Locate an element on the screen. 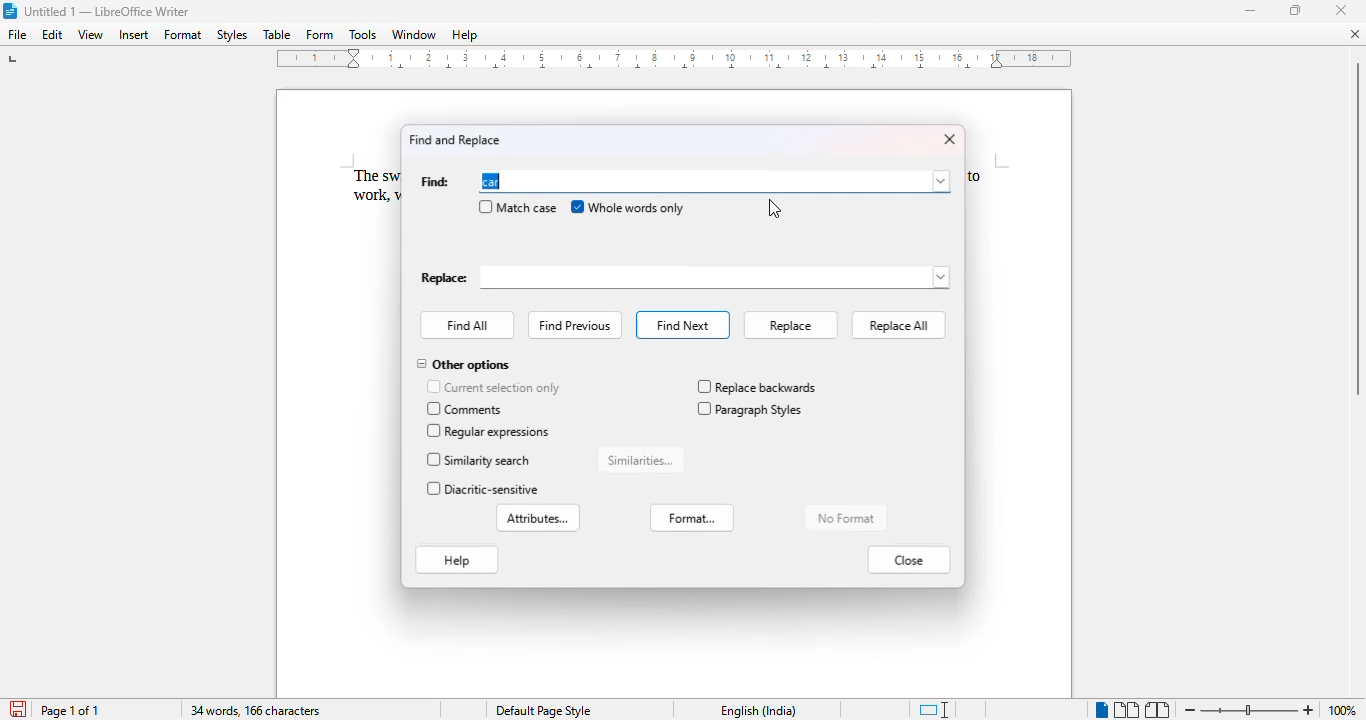 Image resolution: width=1366 pixels, height=720 pixels. similarity search is located at coordinates (481, 460).